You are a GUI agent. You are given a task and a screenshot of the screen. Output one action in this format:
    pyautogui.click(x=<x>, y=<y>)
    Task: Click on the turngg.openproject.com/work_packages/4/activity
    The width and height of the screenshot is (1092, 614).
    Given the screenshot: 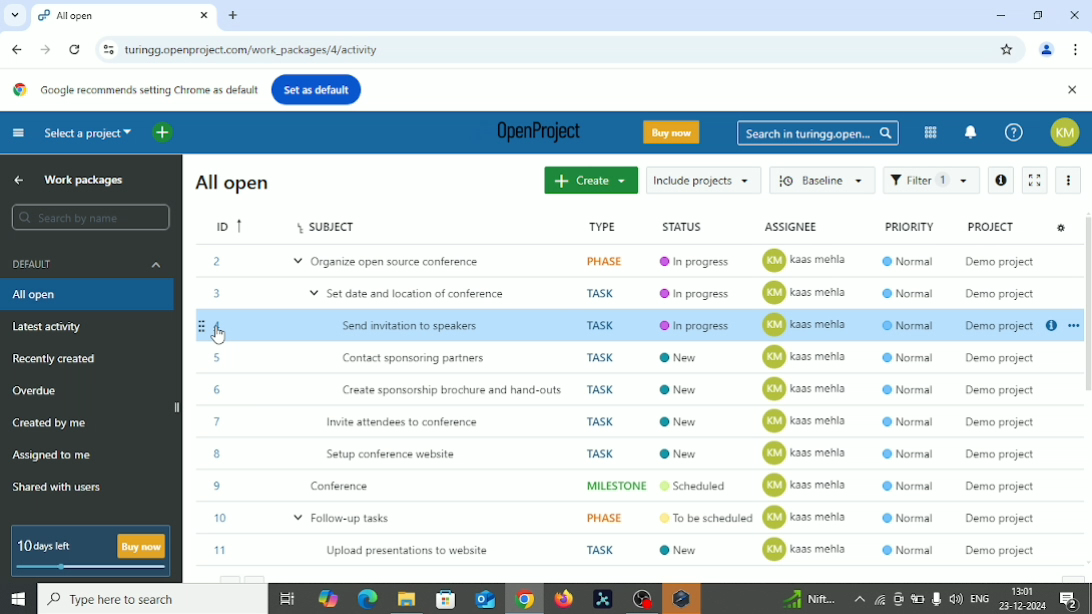 What is the action you would take?
    pyautogui.click(x=252, y=51)
    